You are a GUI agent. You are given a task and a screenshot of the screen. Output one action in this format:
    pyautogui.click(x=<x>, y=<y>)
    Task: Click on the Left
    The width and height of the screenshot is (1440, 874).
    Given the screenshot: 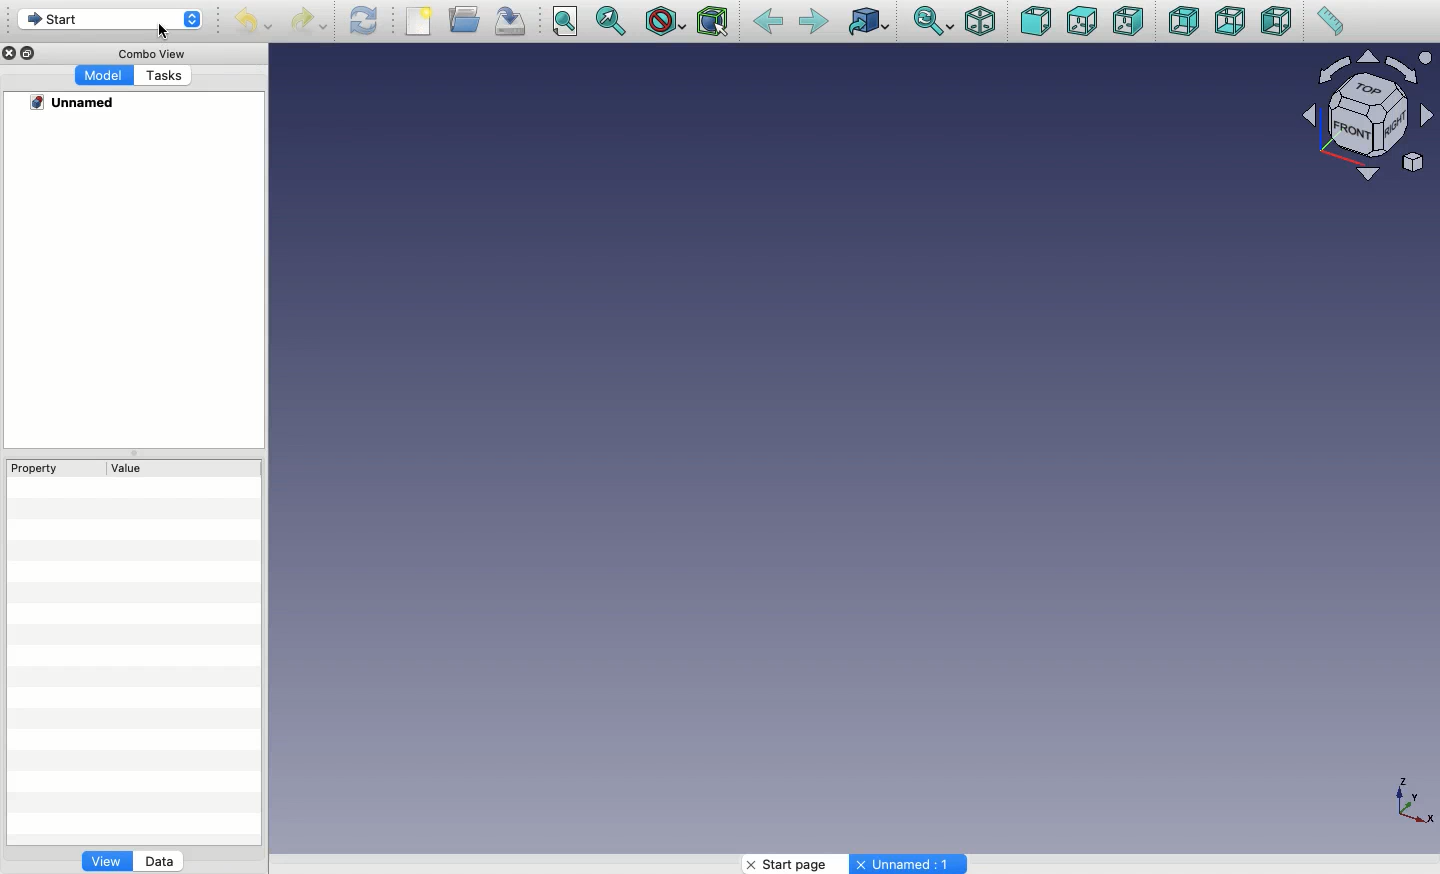 What is the action you would take?
    pyautogui.click(x=1277, y=23)
    